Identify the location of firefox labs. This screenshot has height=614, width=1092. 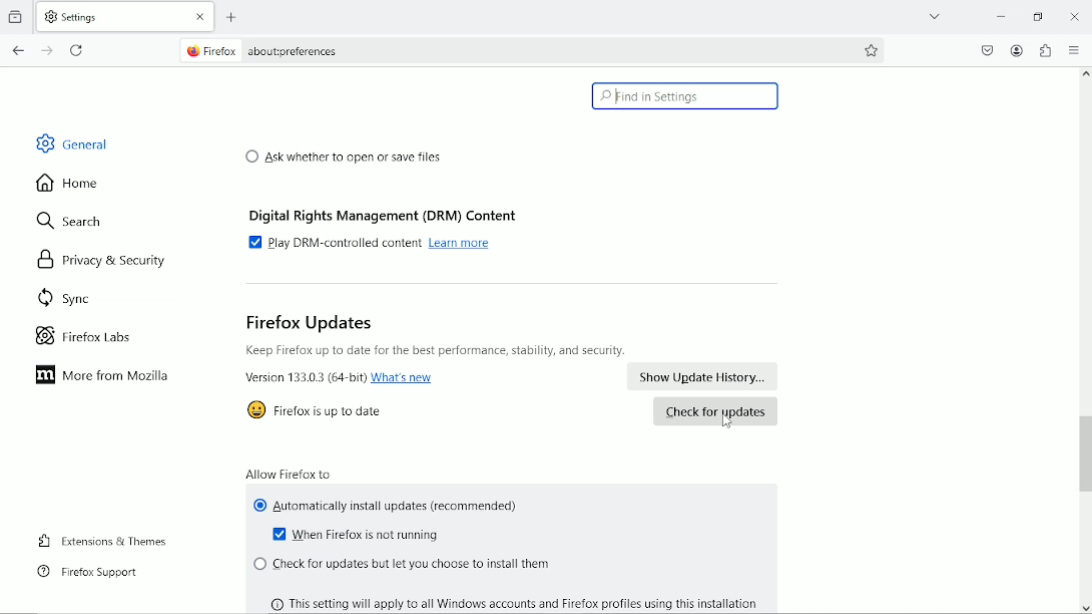
(84, 336).